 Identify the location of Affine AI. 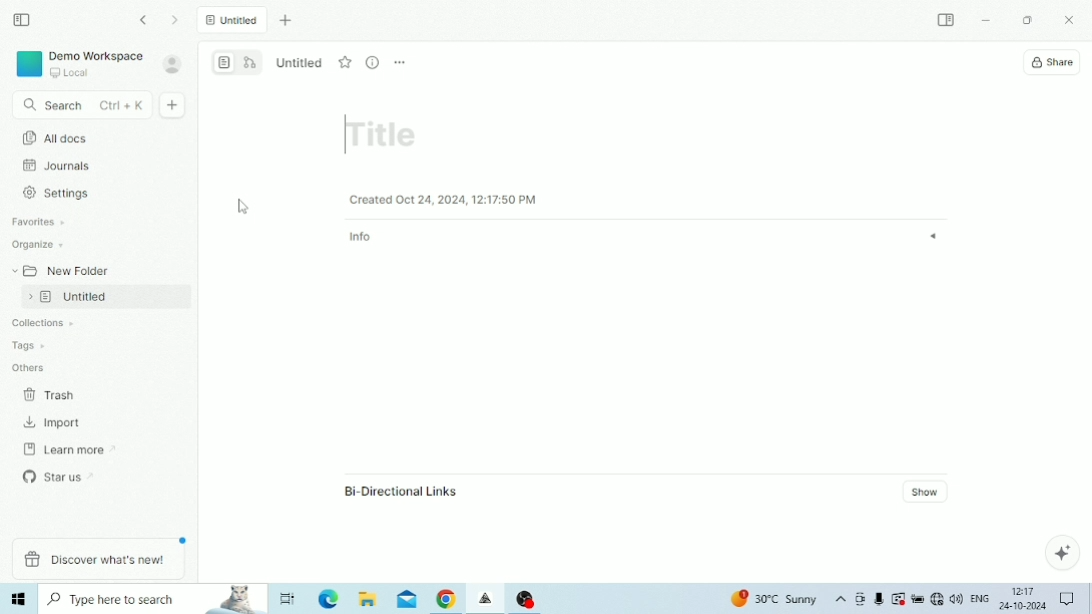
(1062, 552).